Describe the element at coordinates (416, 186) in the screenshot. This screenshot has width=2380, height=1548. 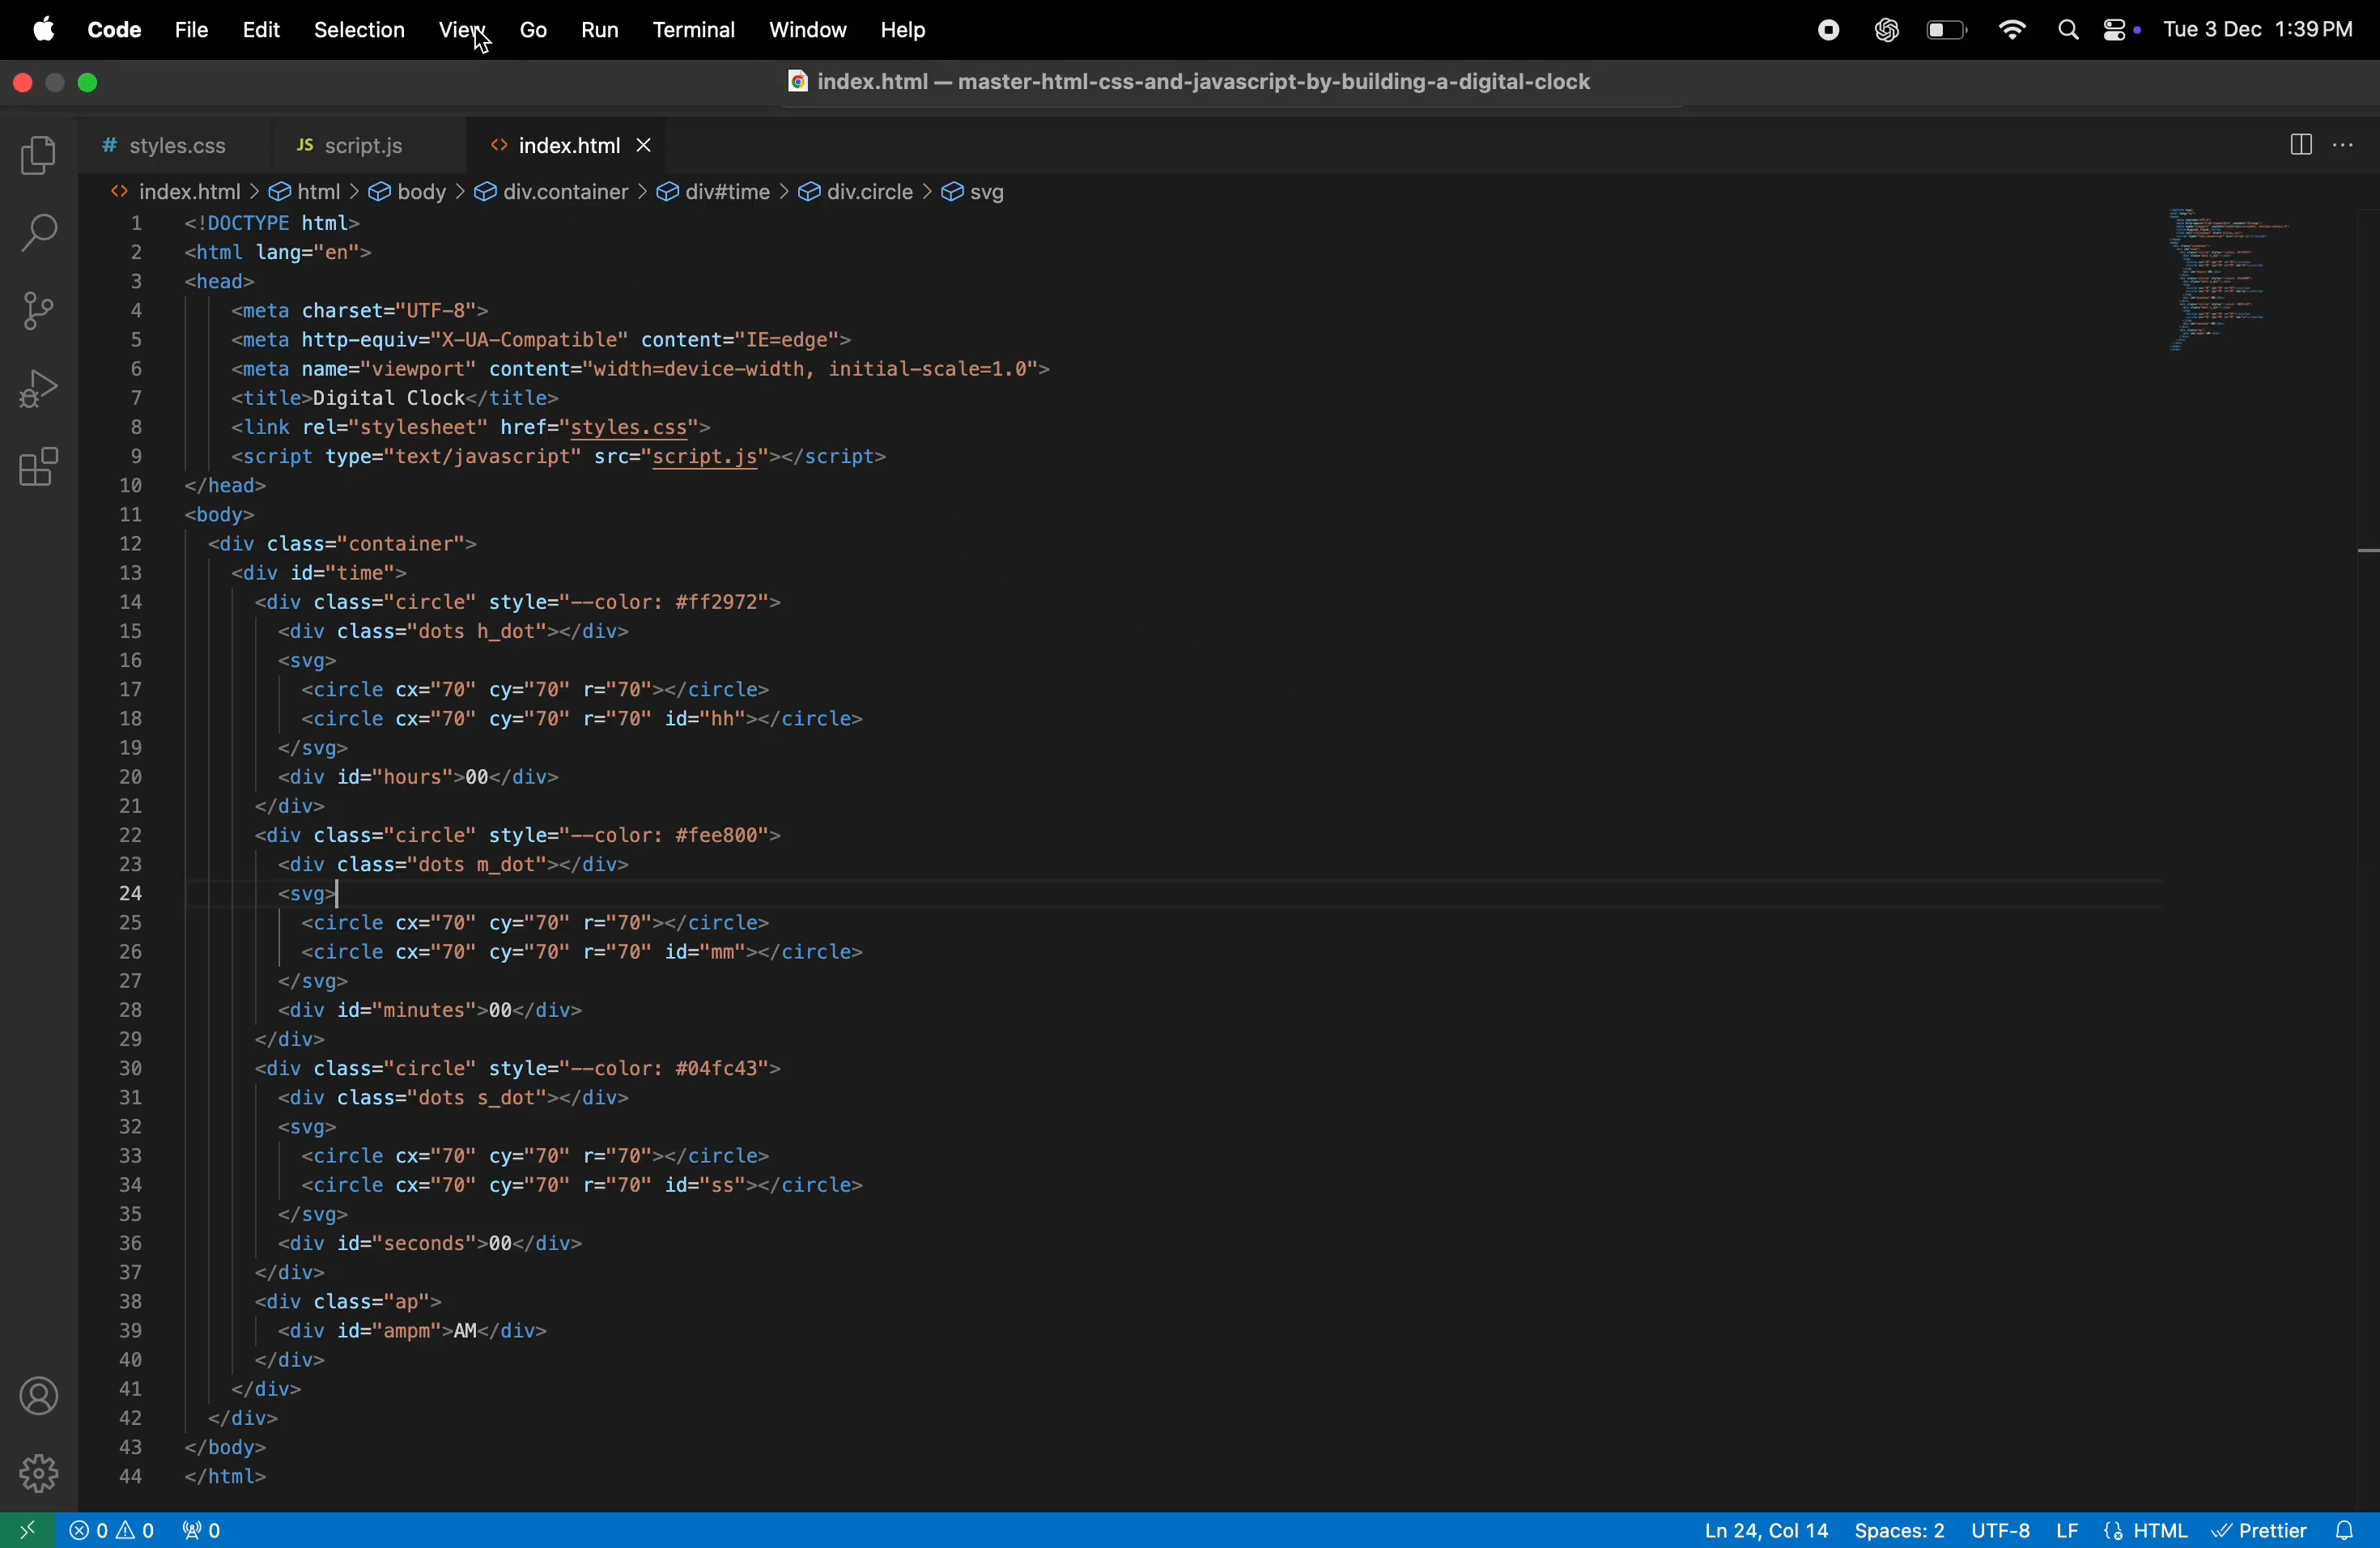
I see `body` at that location.